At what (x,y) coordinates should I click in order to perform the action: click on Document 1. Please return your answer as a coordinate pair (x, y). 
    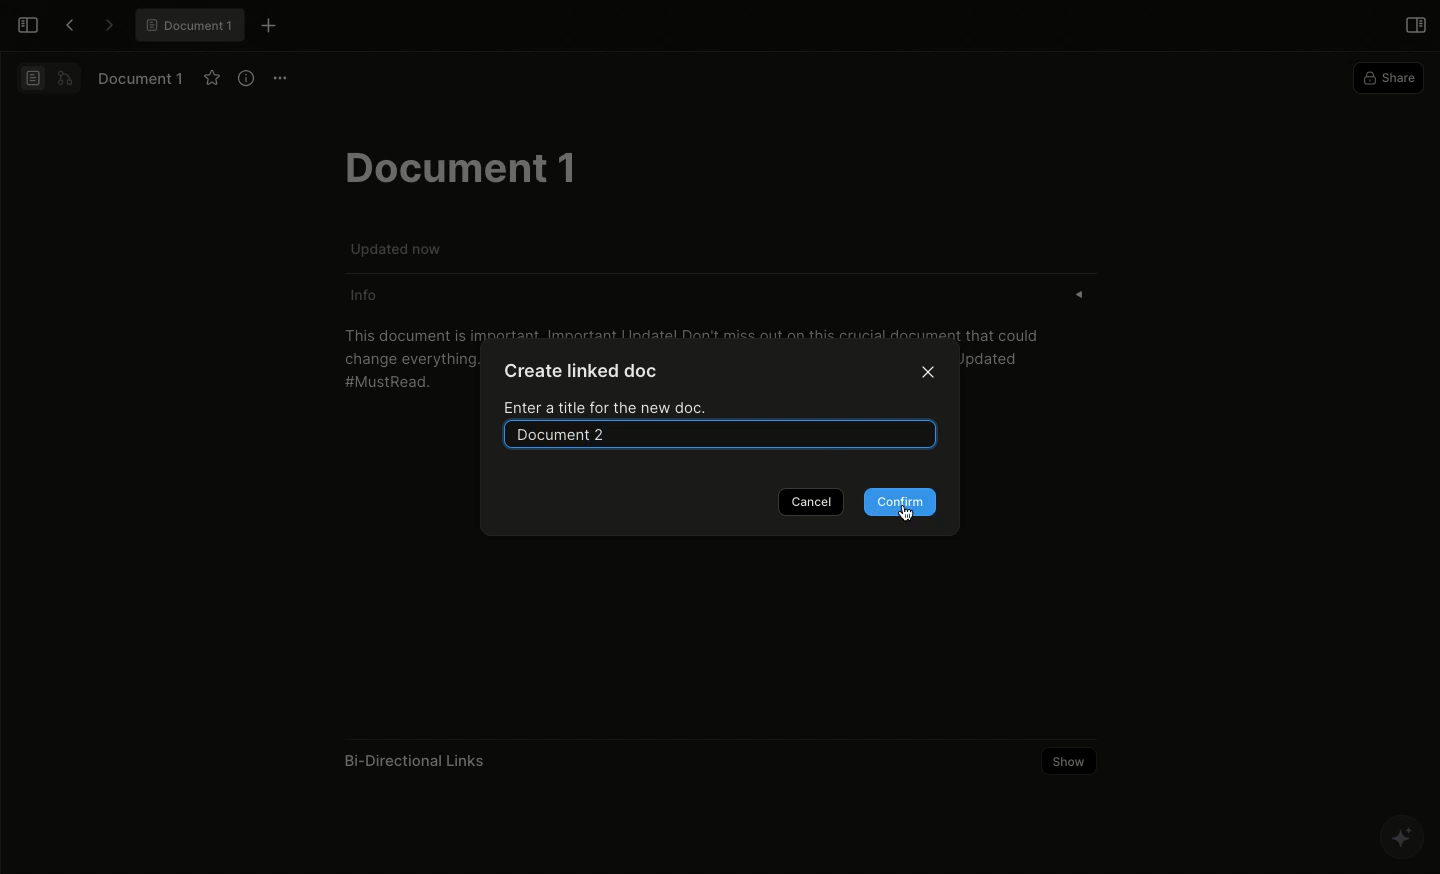
    Looking at the image, I should click on (143, 78).